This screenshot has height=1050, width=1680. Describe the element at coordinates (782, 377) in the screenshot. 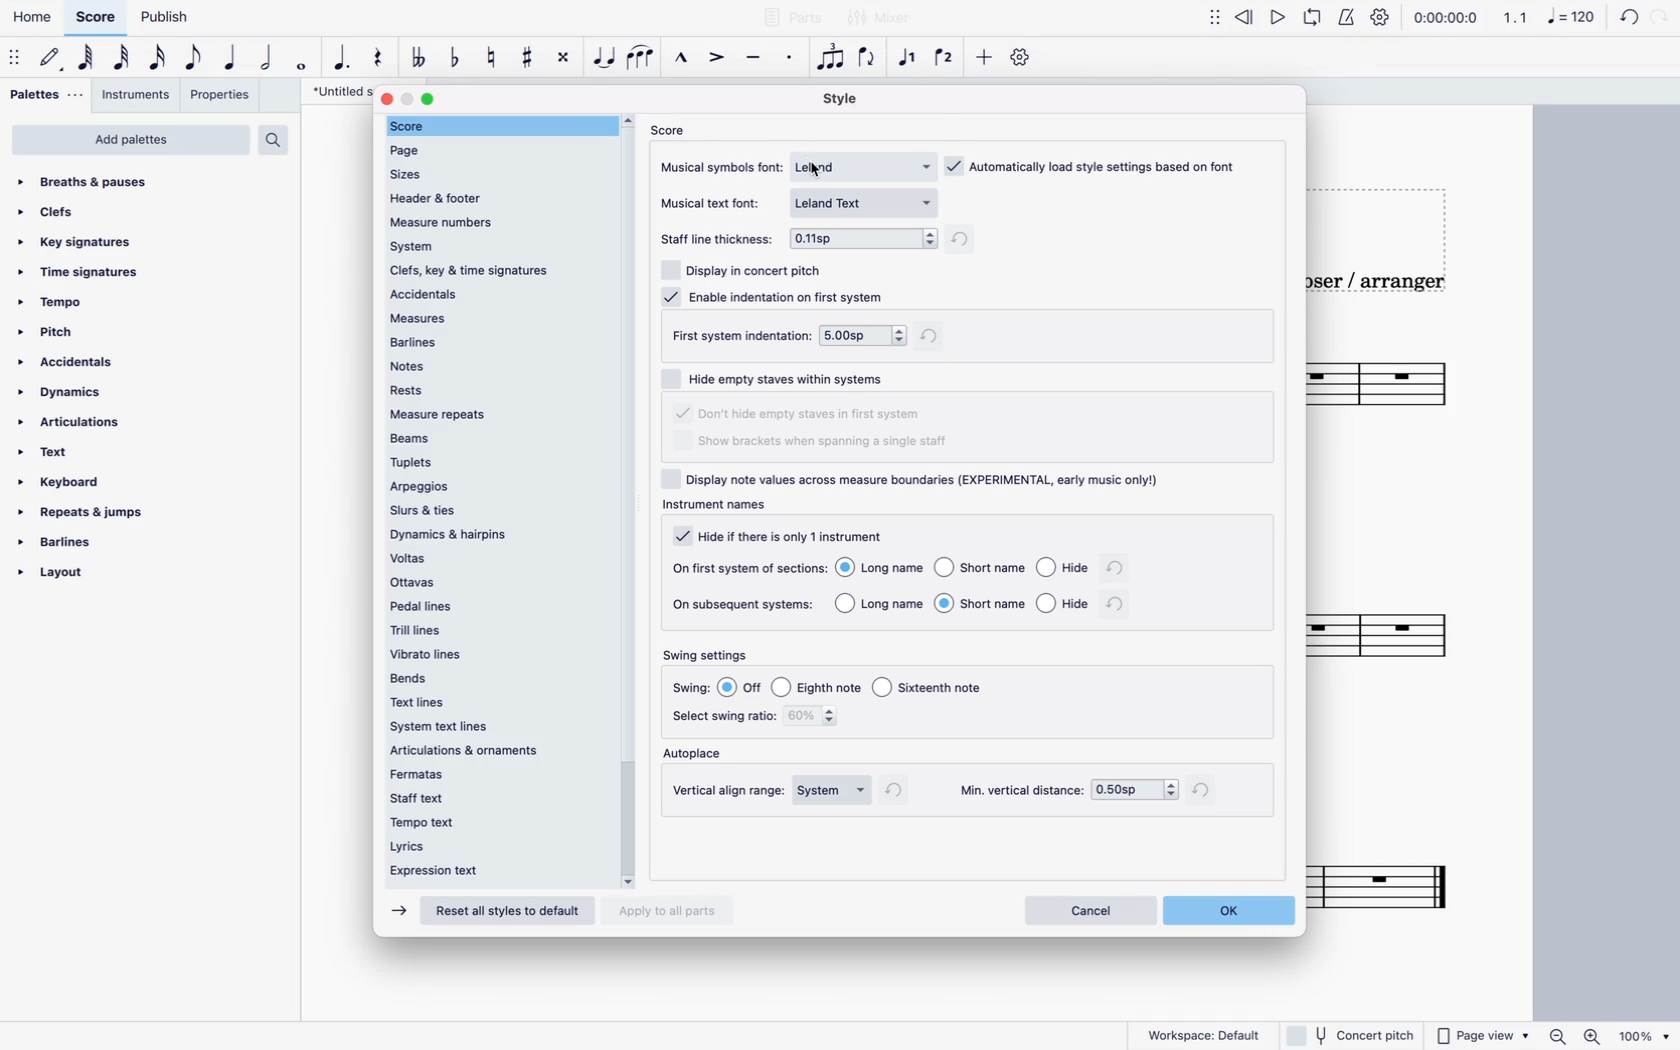

I see `hide empty staves within systems` at that location.